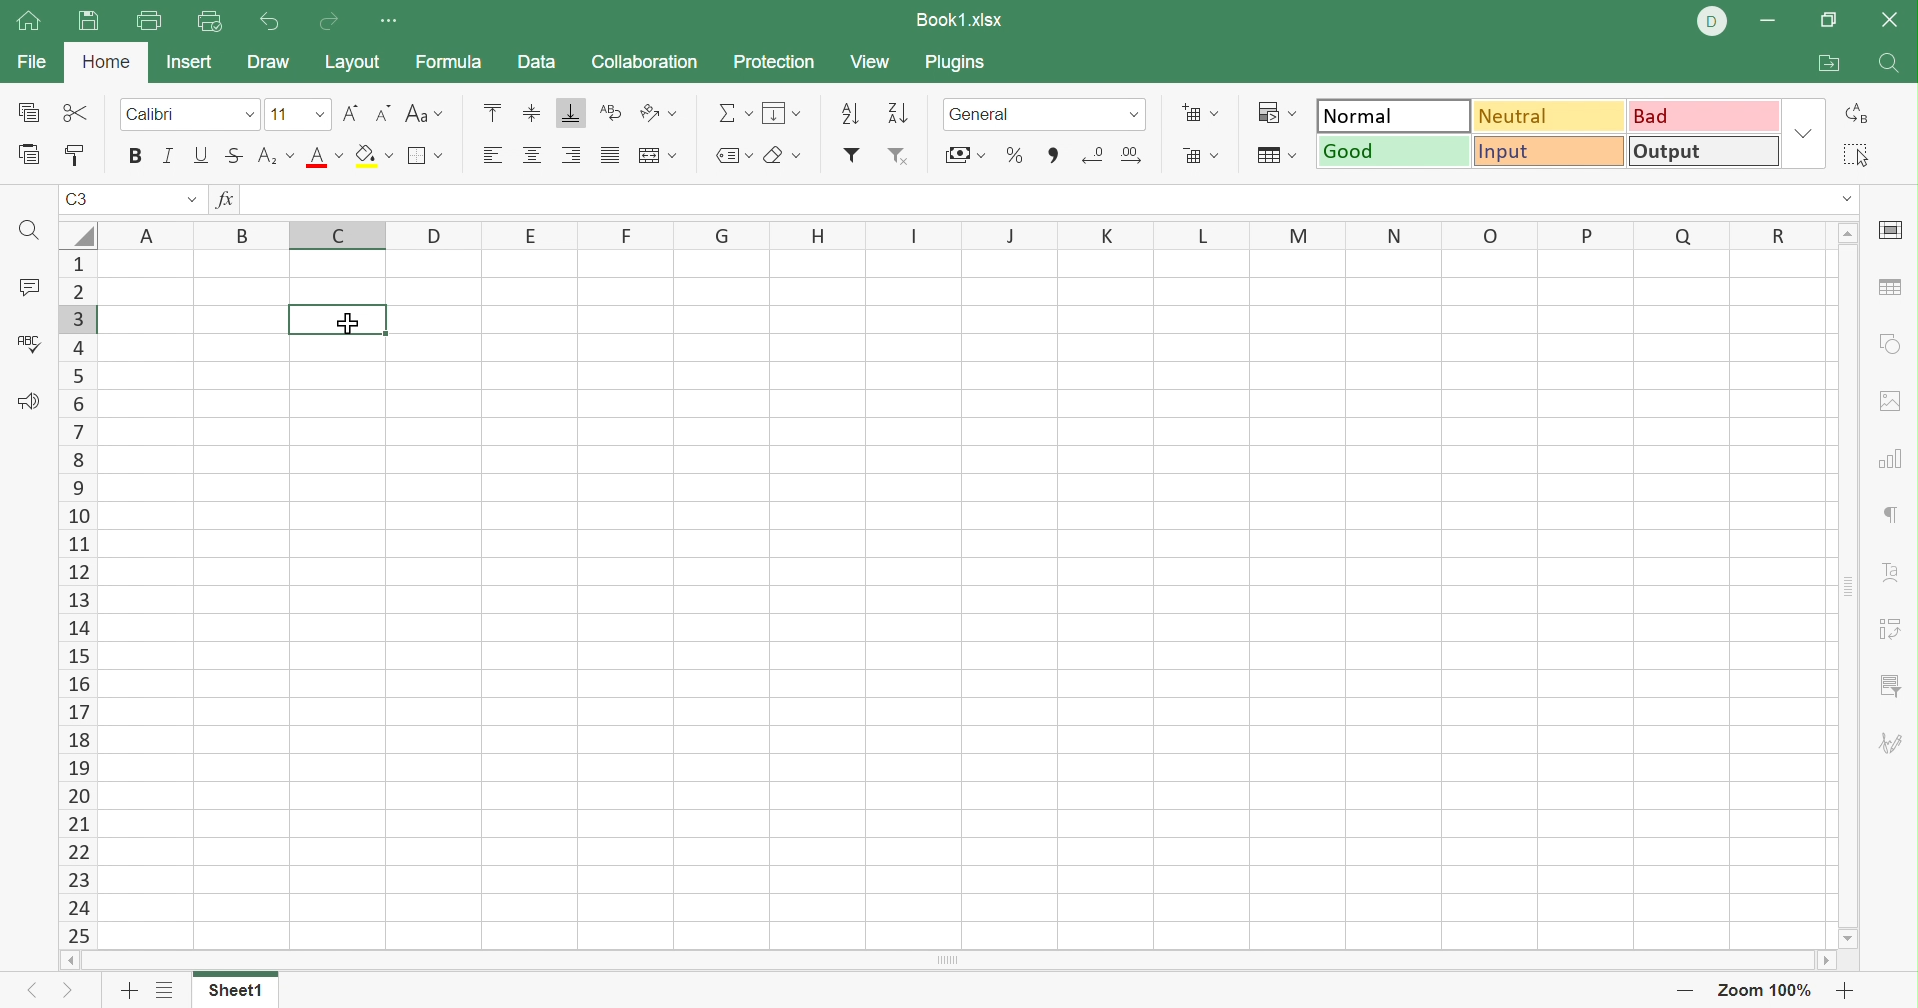 The width and height of the screenshot is (1918, 1008). Describe the element at coordinates (425, 110) in the screenshot. I see `Change case` at that location.